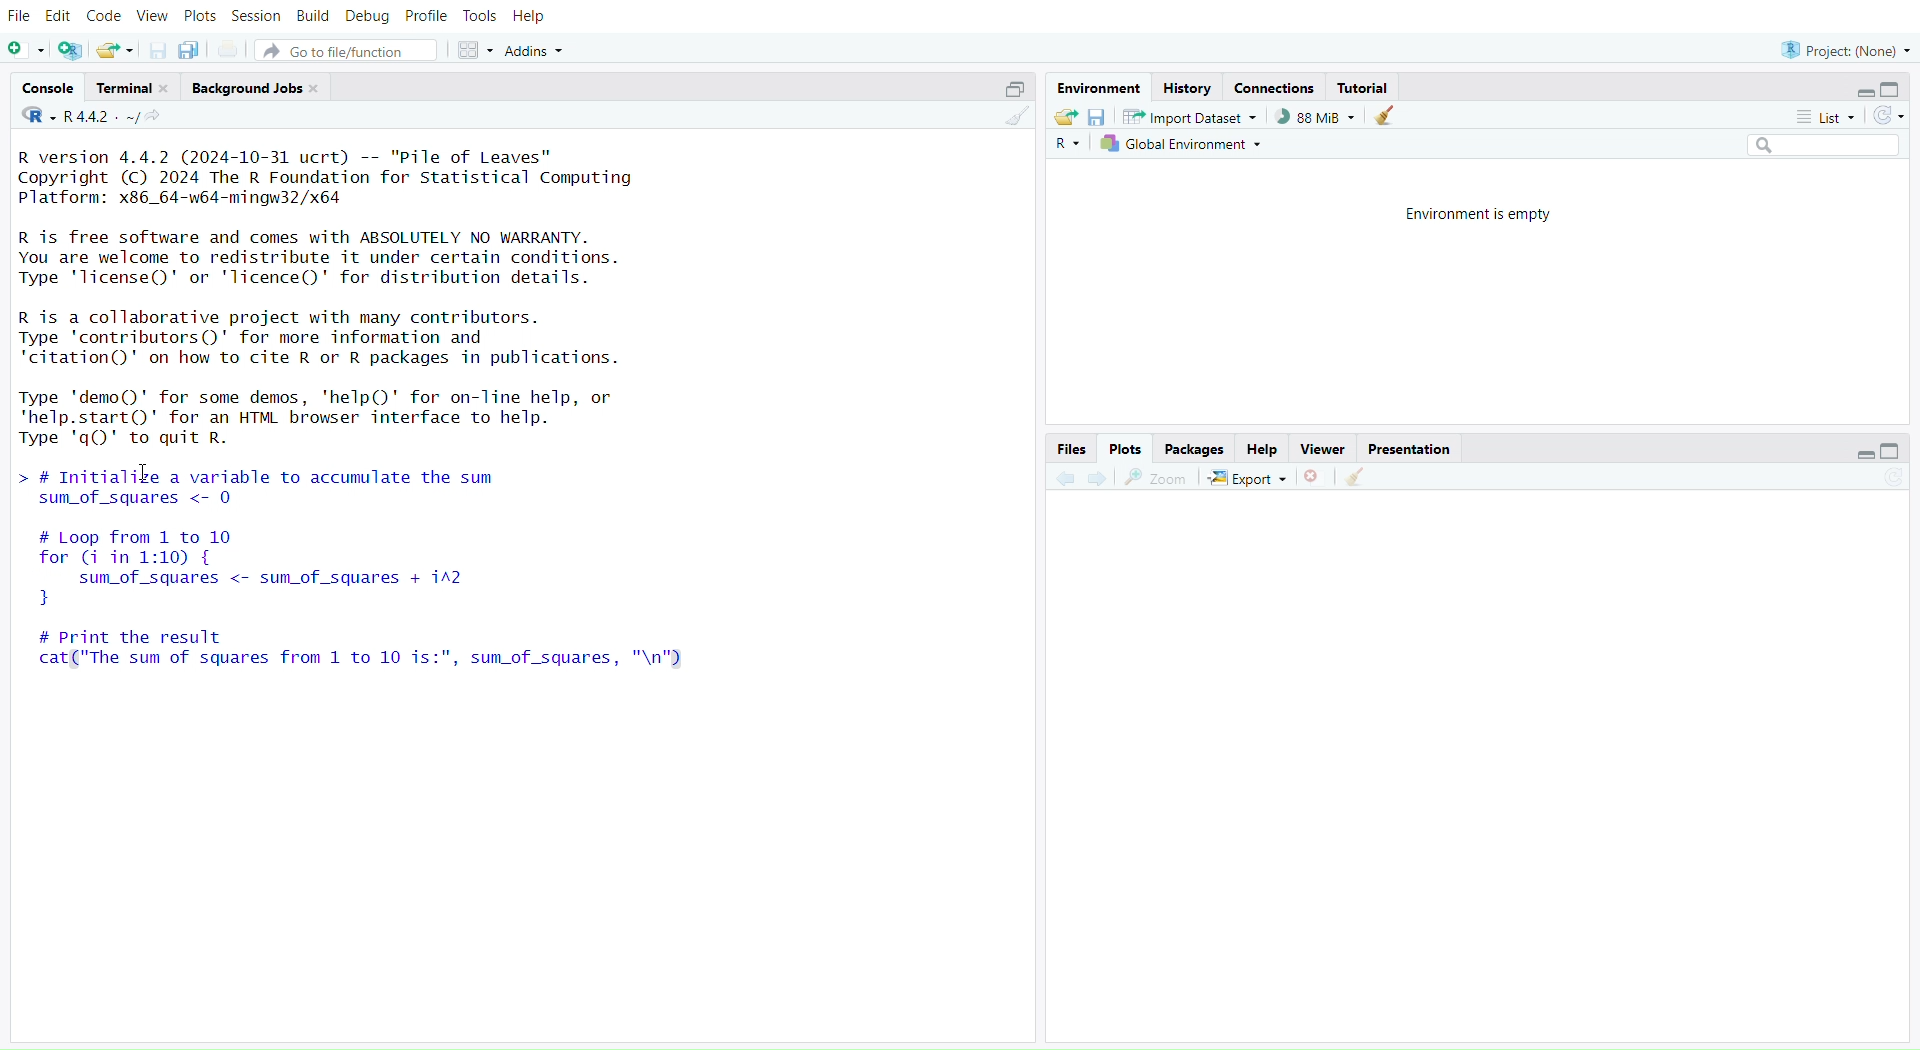 This screenshot has height=1050, width=1920. Describe the element at coordinates (1863, 454) in the screenshot. I see `expand` at that location.